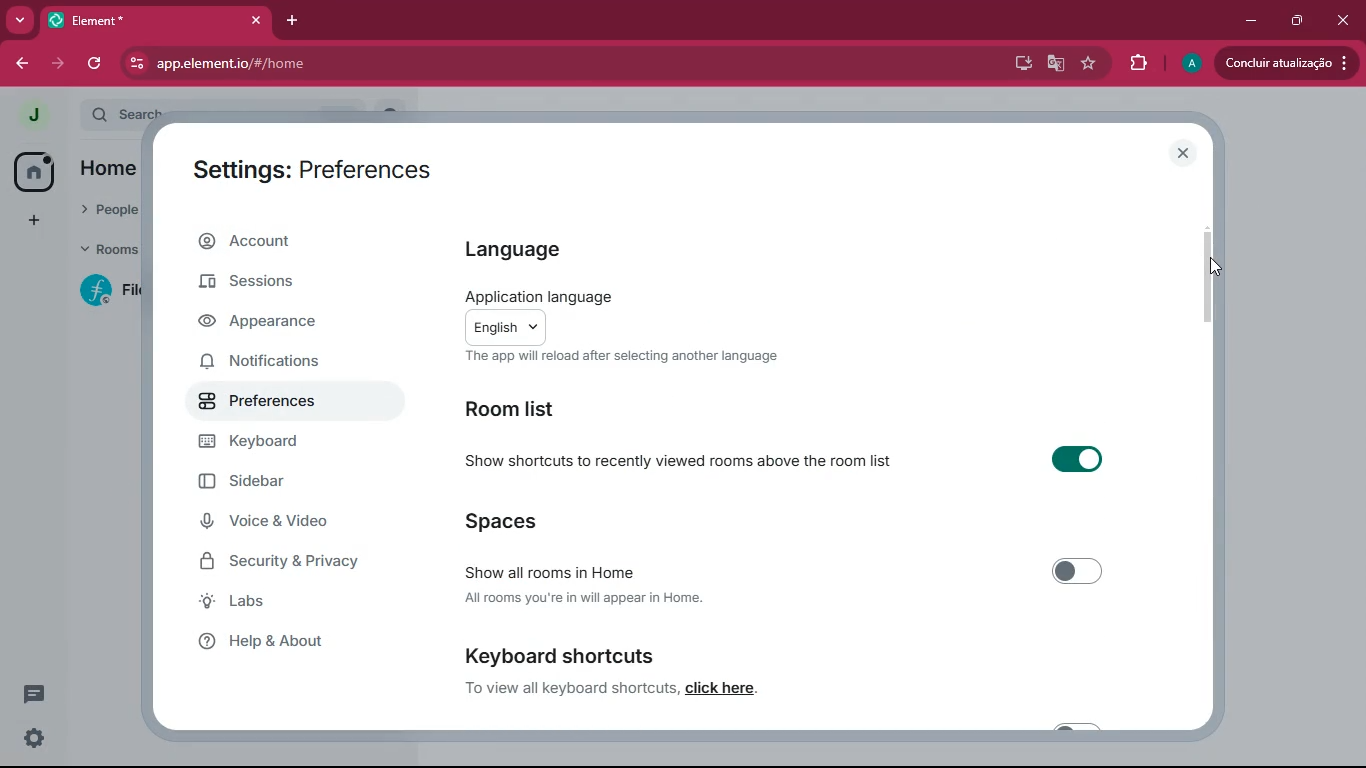 Image resolution: width=1366 pixels, height=768 pixels. Describe the element at coordinates (1053, 65) in the screenshot. I see `google translate` at that location.